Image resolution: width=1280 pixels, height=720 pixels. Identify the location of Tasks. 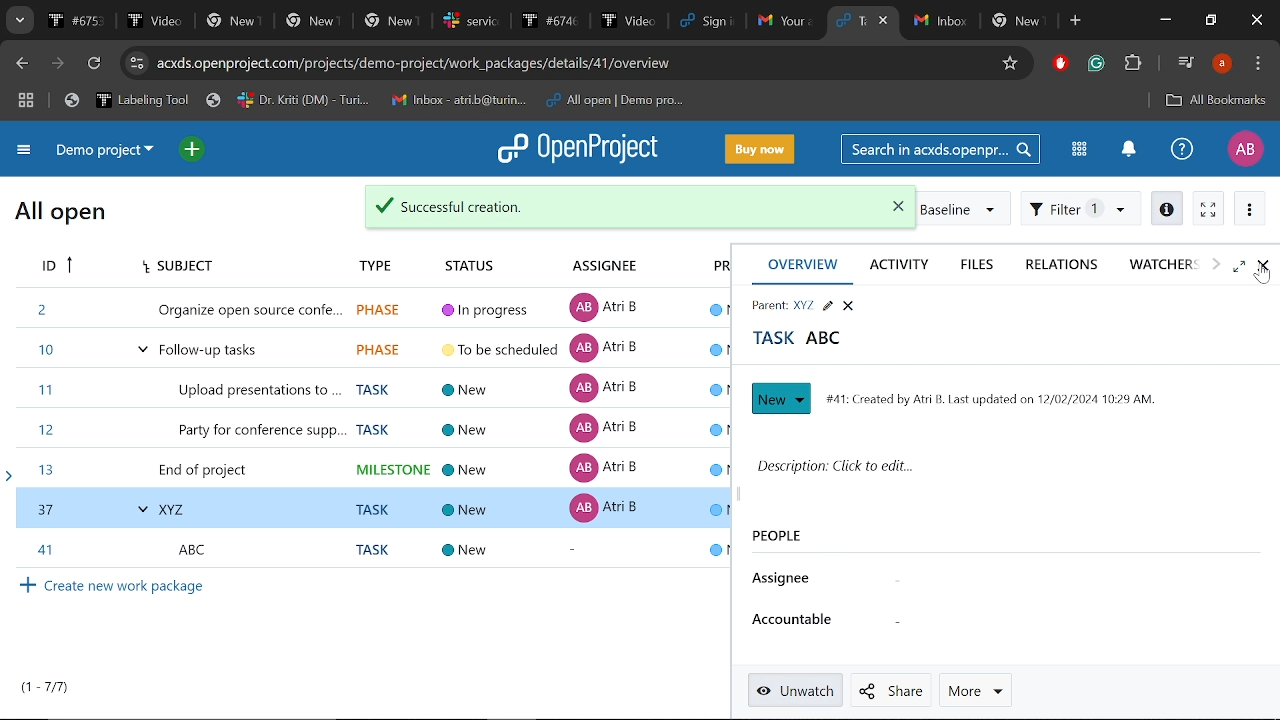
(46, 687).